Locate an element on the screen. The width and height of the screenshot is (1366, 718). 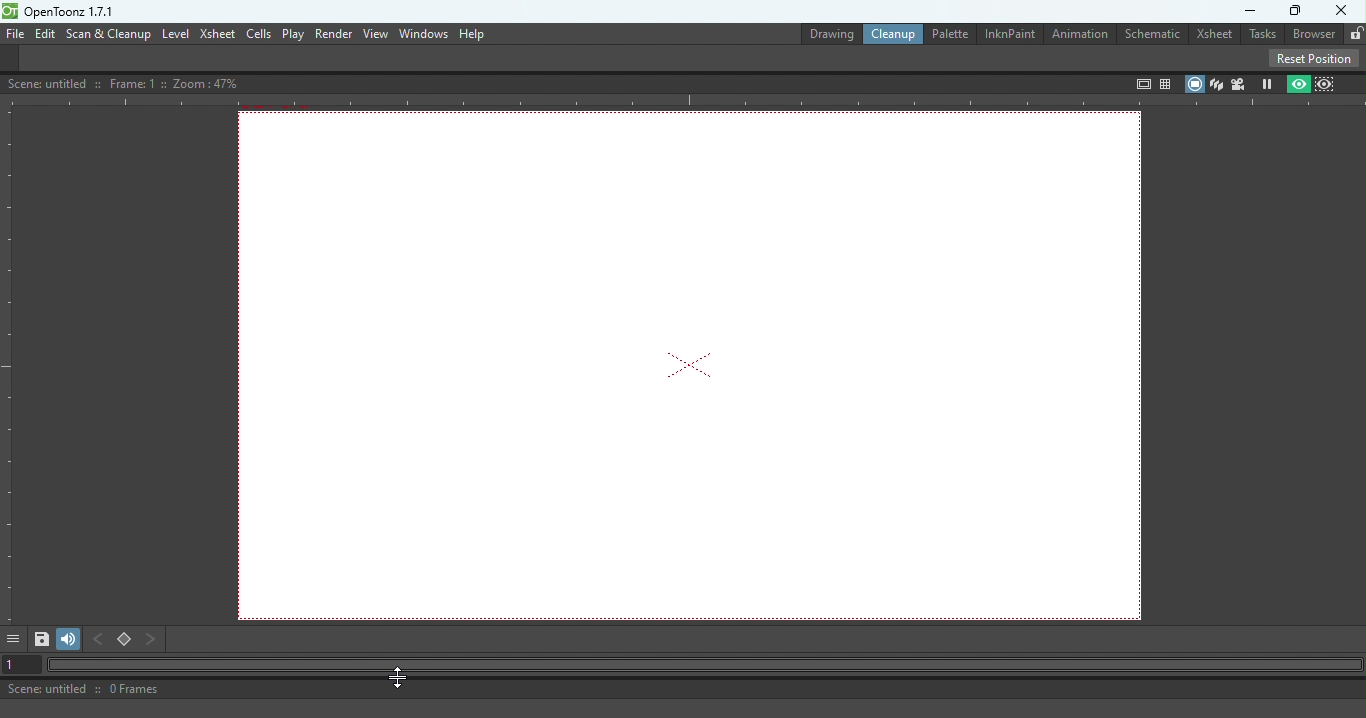
InknPaint is located at coordinates (1013, 33).